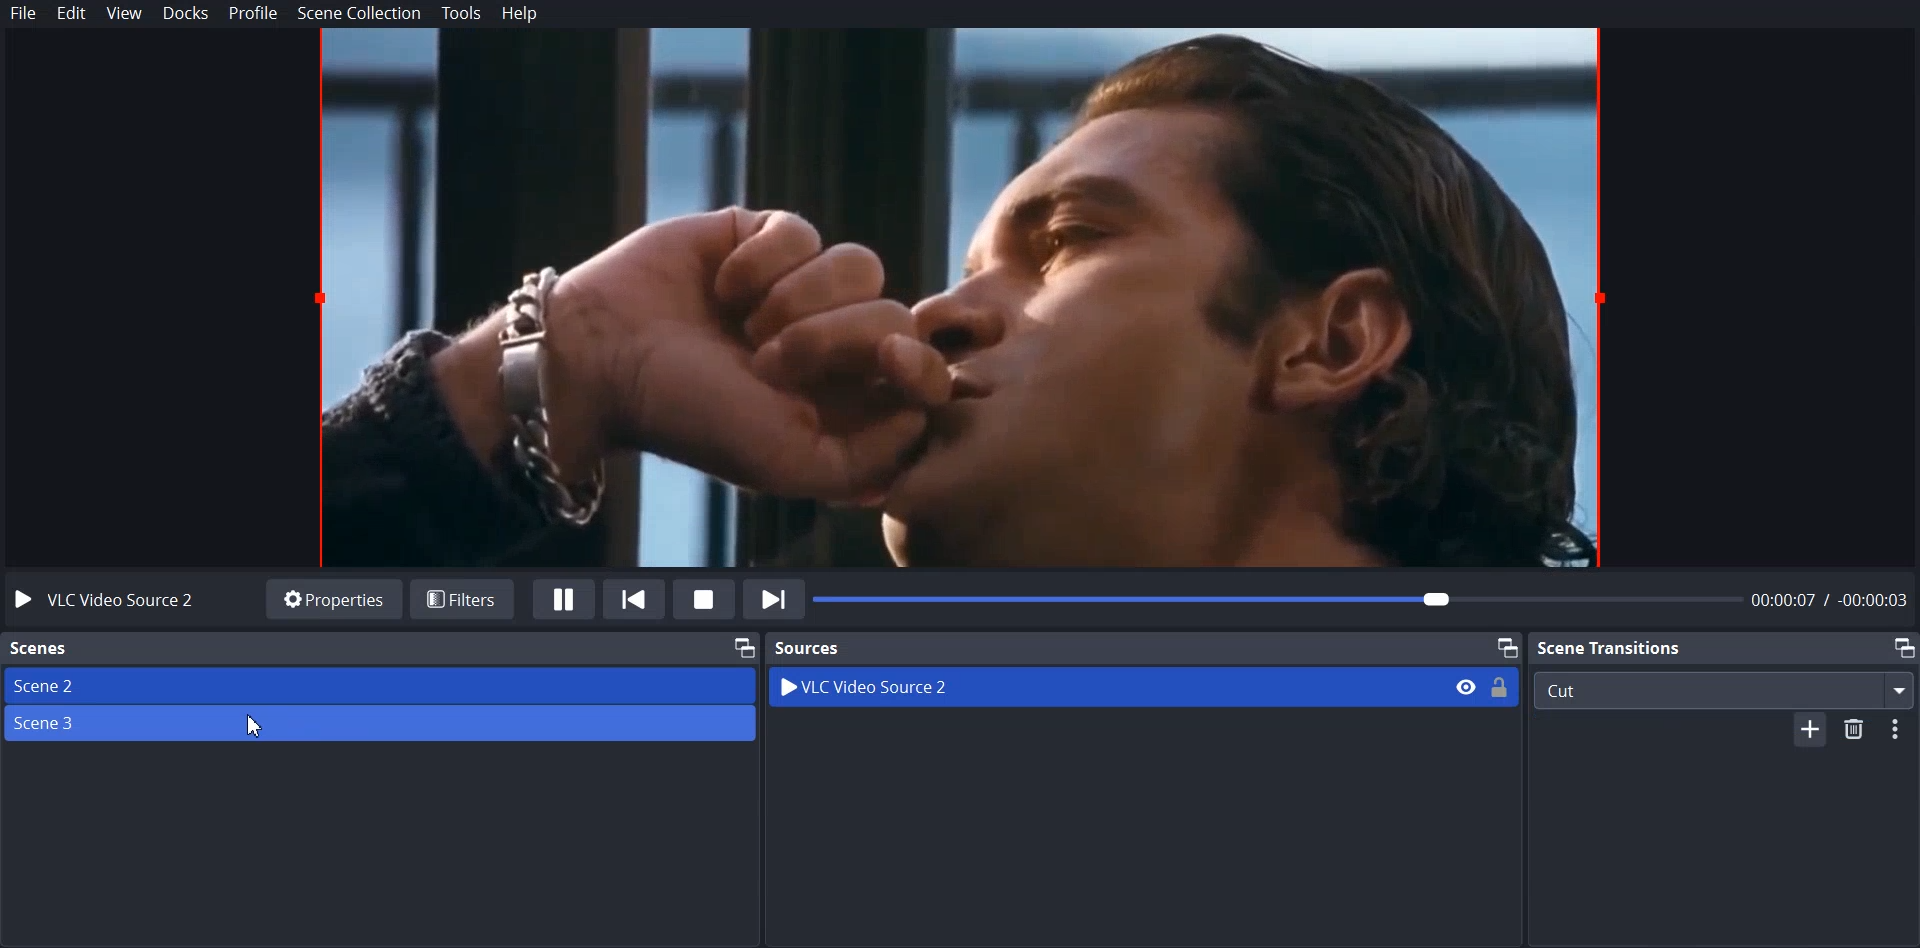 The height and width of the screenshot is (948, 1920). Describe the element at coordinates (379, 685) in the screenshot. I see `Source 2` at that location.